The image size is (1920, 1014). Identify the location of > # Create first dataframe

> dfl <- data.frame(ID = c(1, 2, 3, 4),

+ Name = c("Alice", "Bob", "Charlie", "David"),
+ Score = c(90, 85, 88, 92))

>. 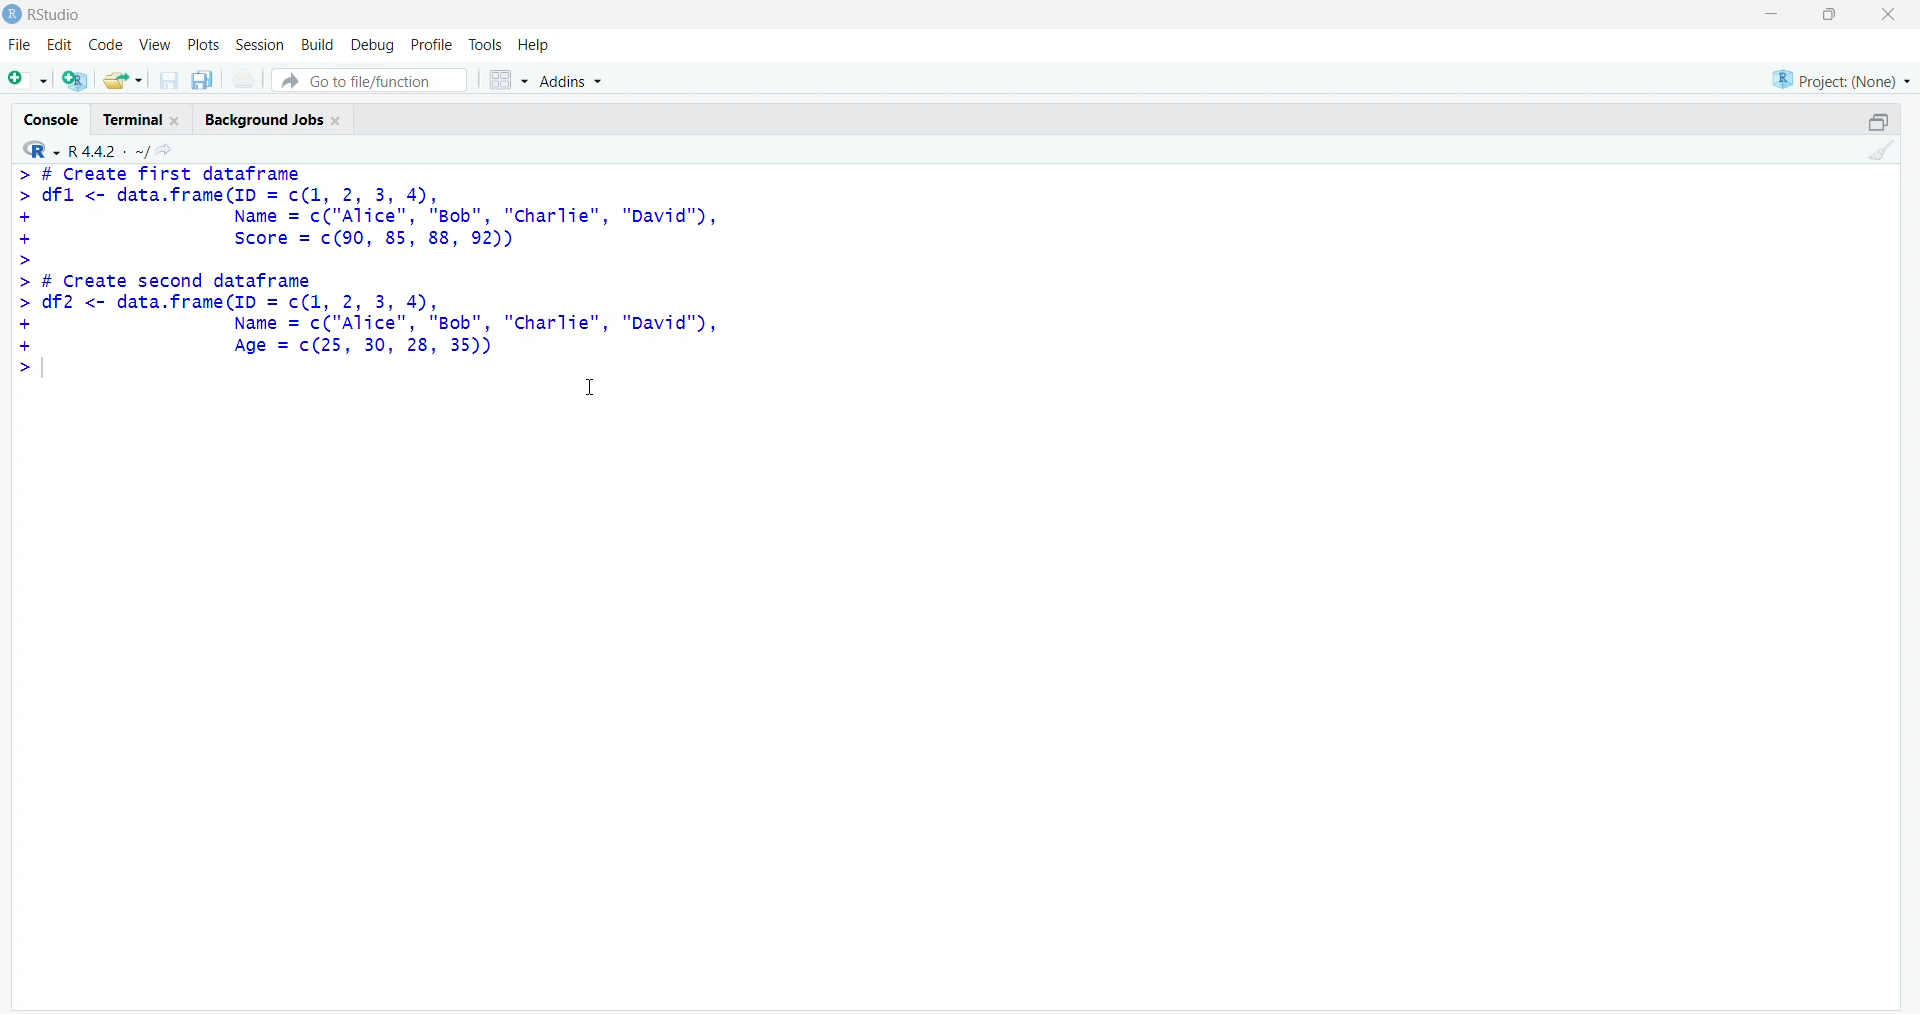
(368, 216).